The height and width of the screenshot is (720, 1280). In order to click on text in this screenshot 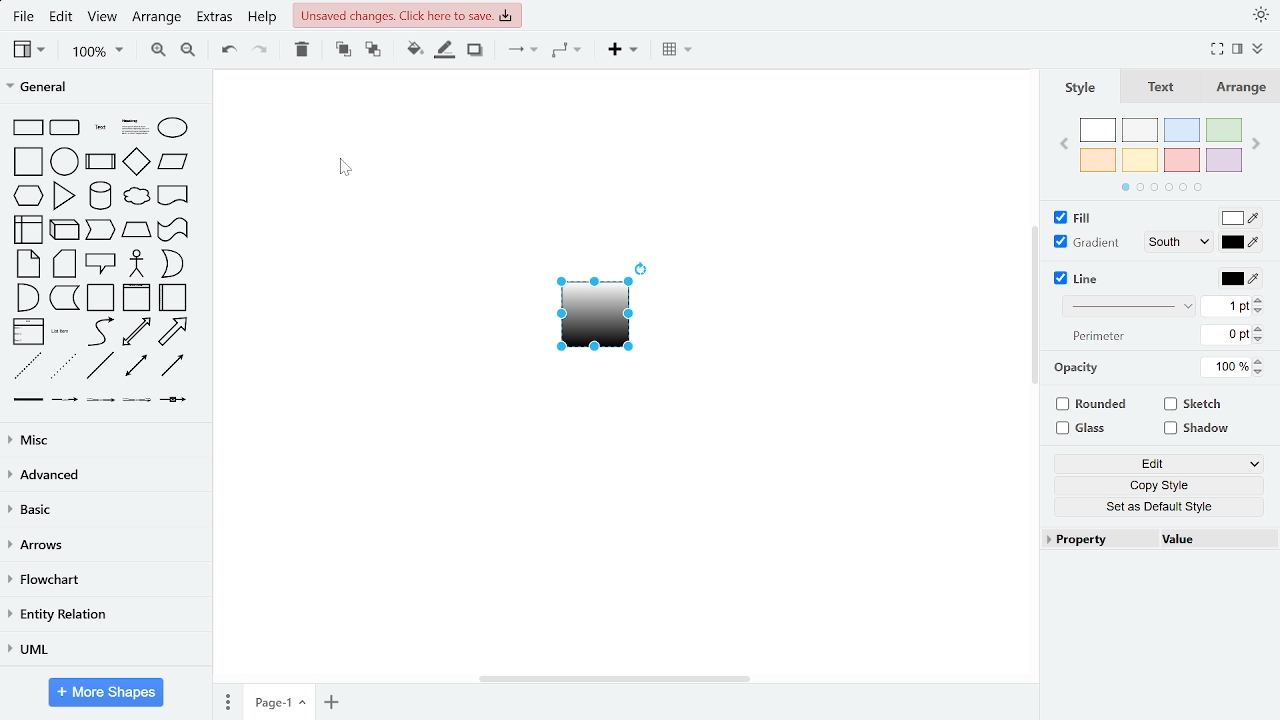, I will do `click(1099, 337)`.